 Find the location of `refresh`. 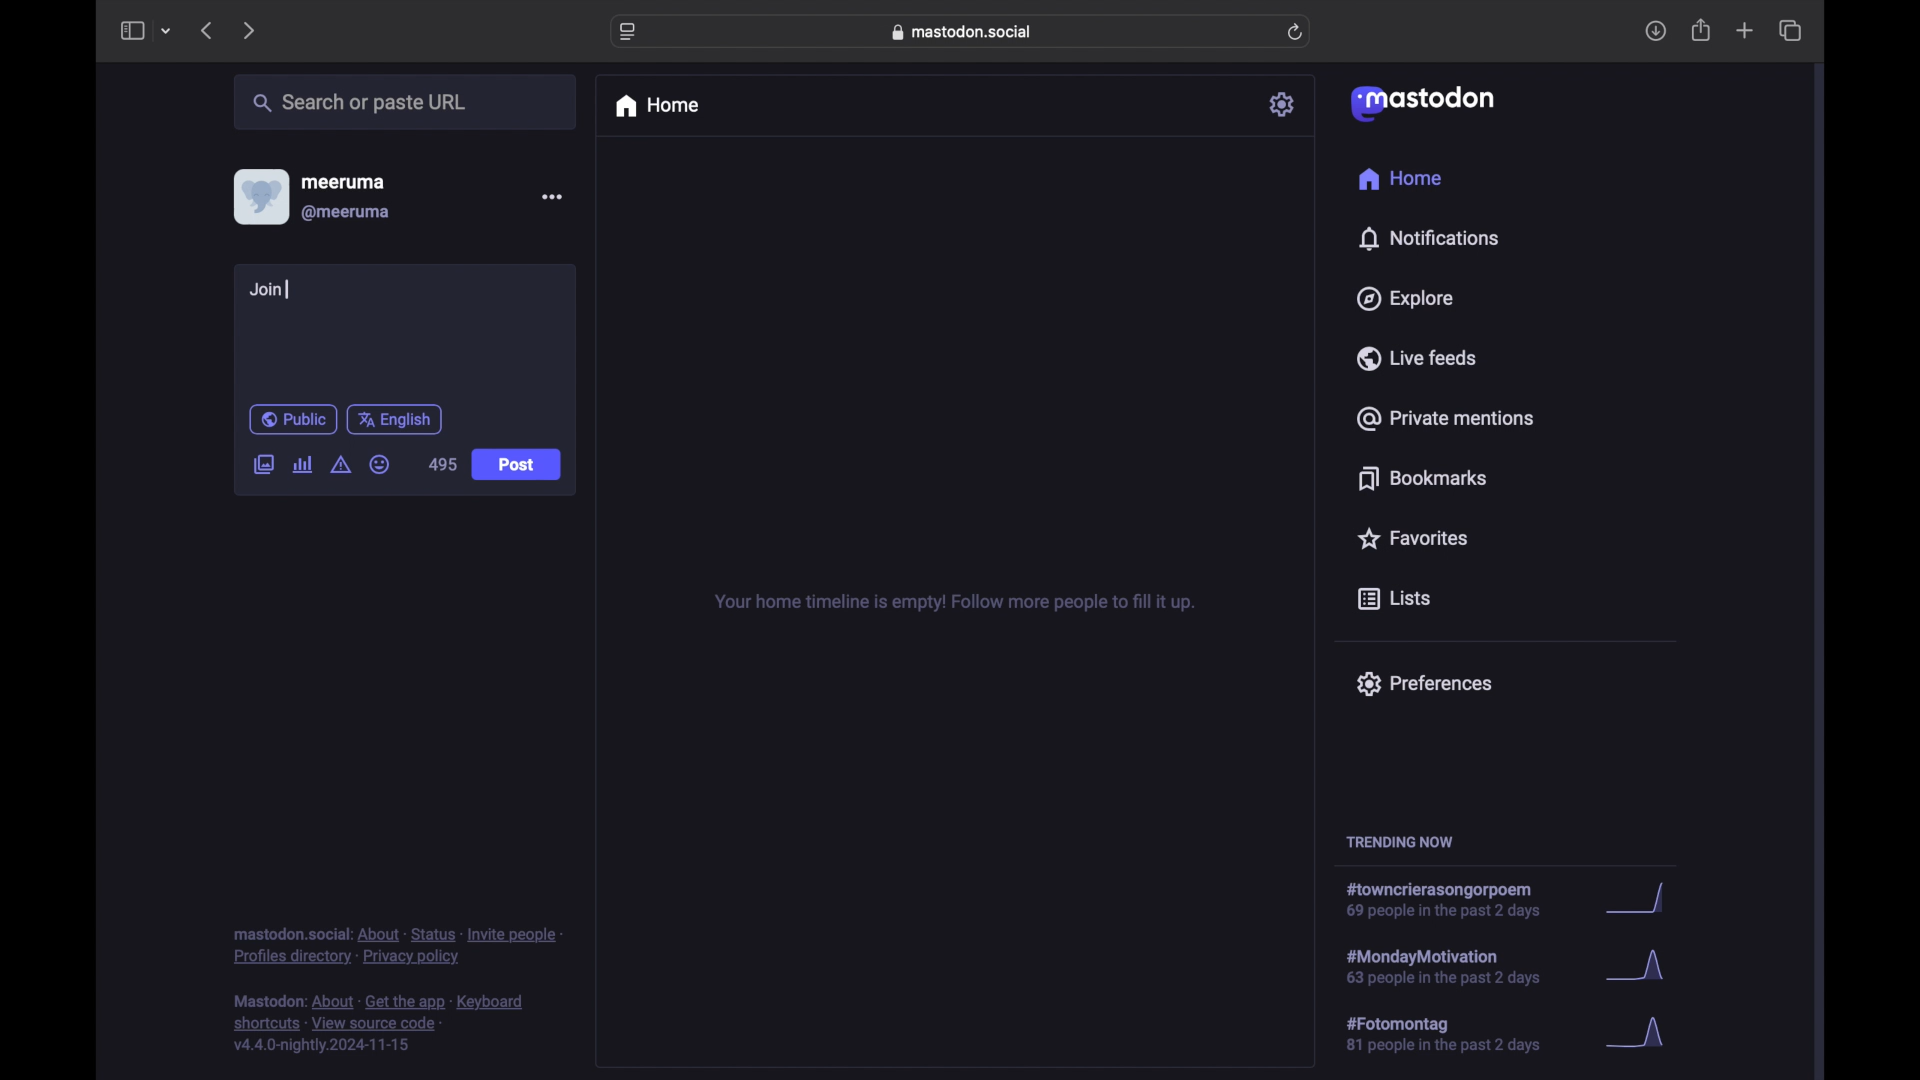

refresh is located at coordinates (1297, 33).